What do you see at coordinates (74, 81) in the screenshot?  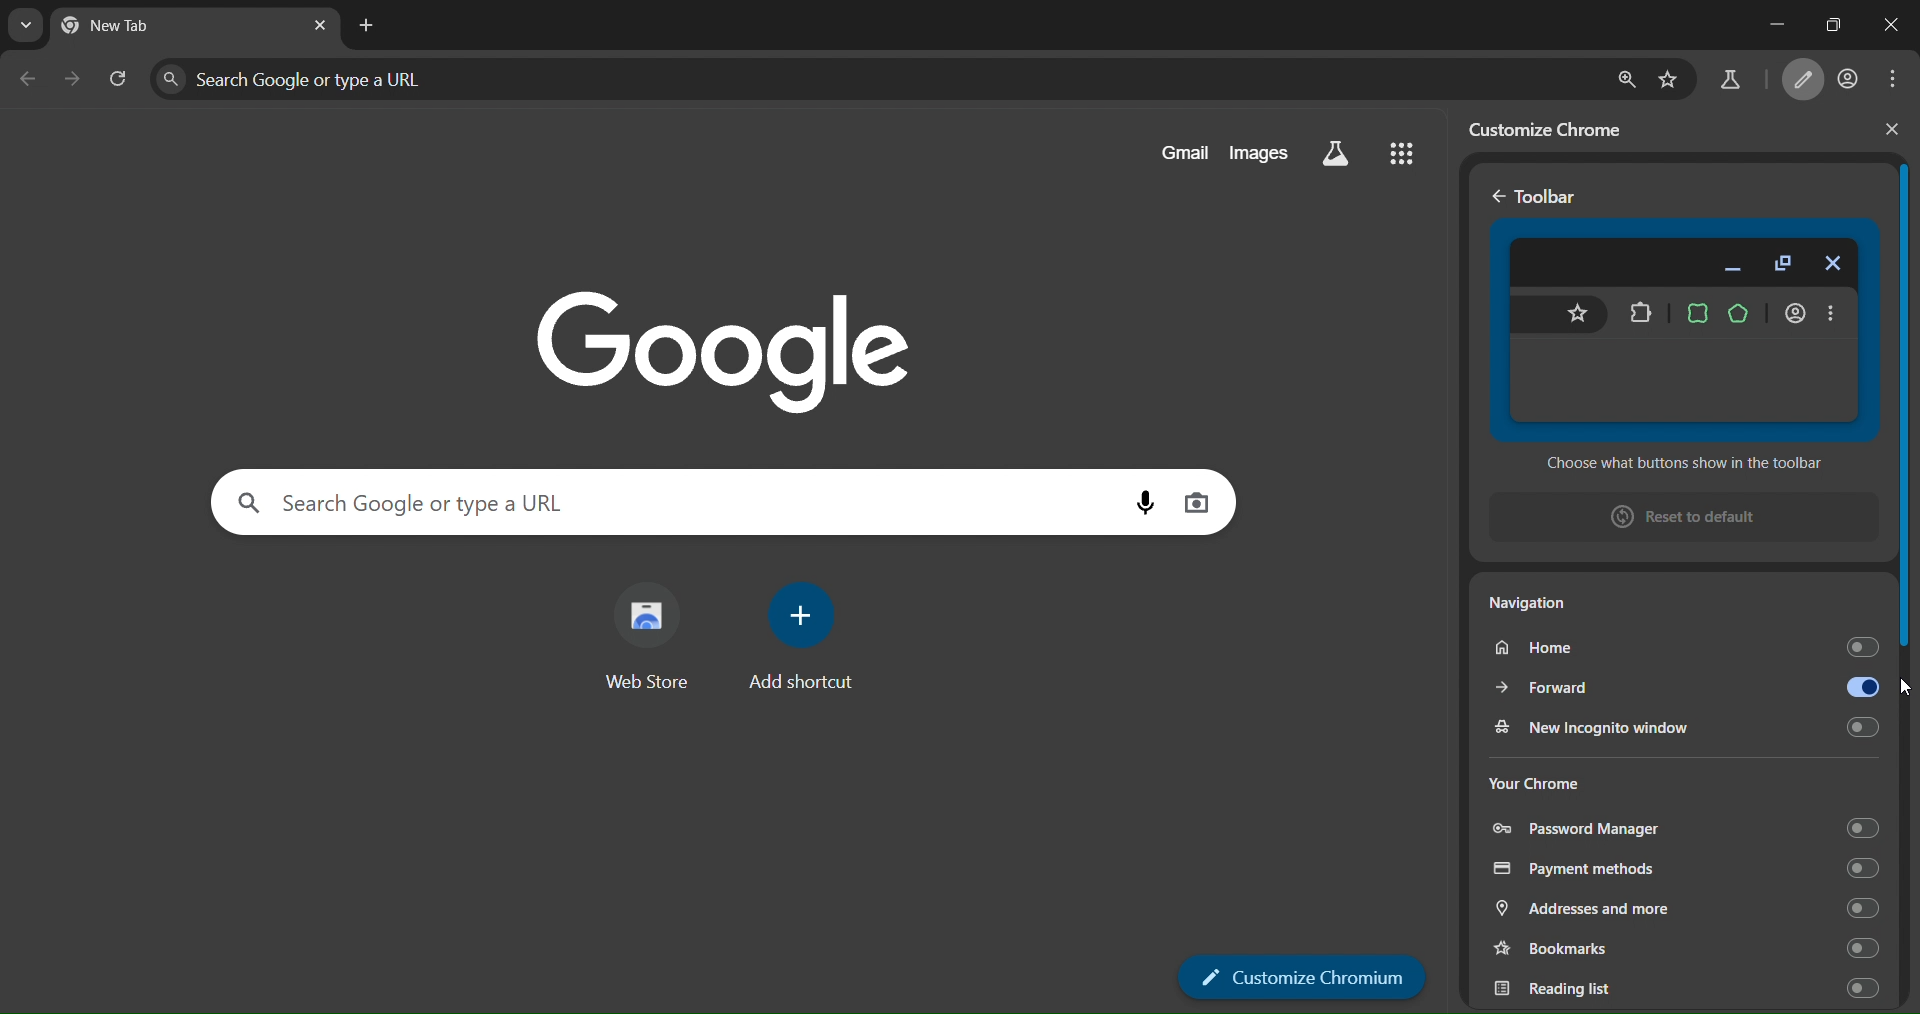 I see `go forward one page` at bounding box center [74, 81].